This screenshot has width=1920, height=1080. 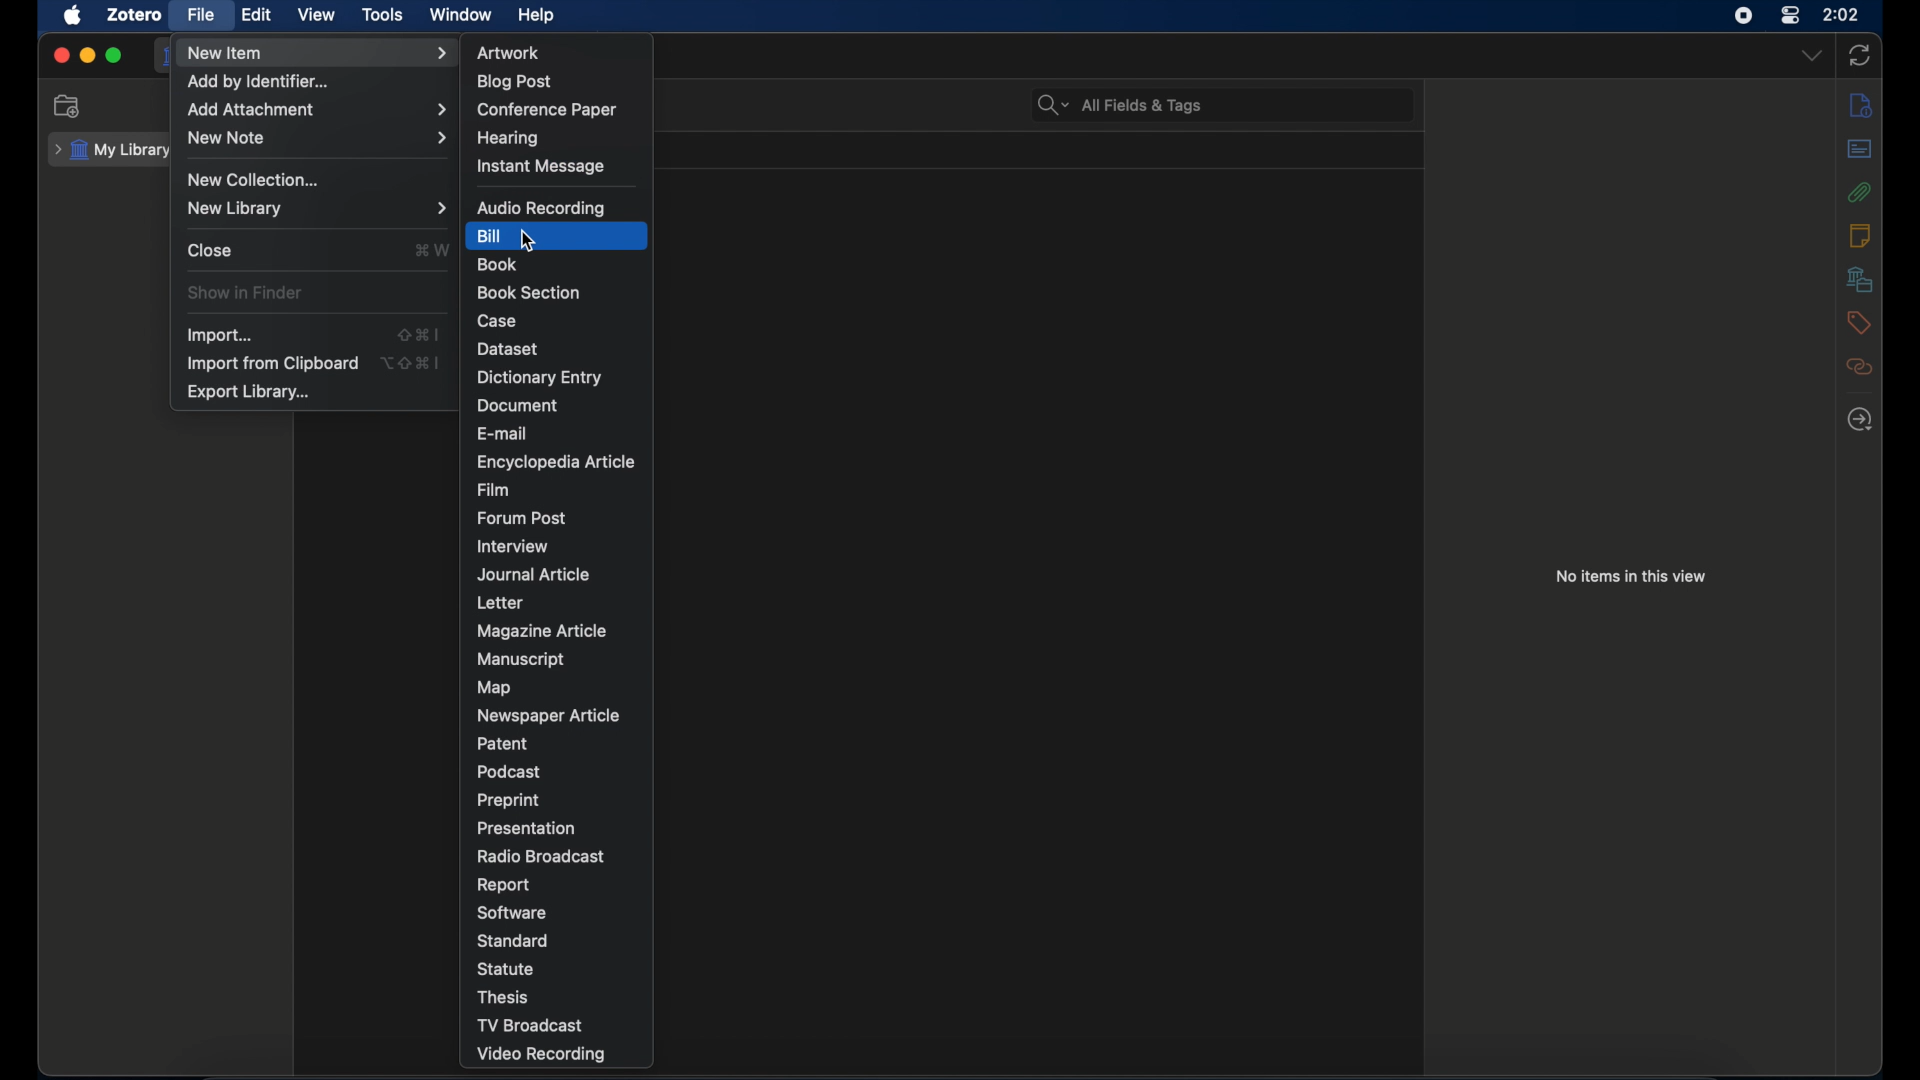 I want to click on my library, so click(x=116, y=150).